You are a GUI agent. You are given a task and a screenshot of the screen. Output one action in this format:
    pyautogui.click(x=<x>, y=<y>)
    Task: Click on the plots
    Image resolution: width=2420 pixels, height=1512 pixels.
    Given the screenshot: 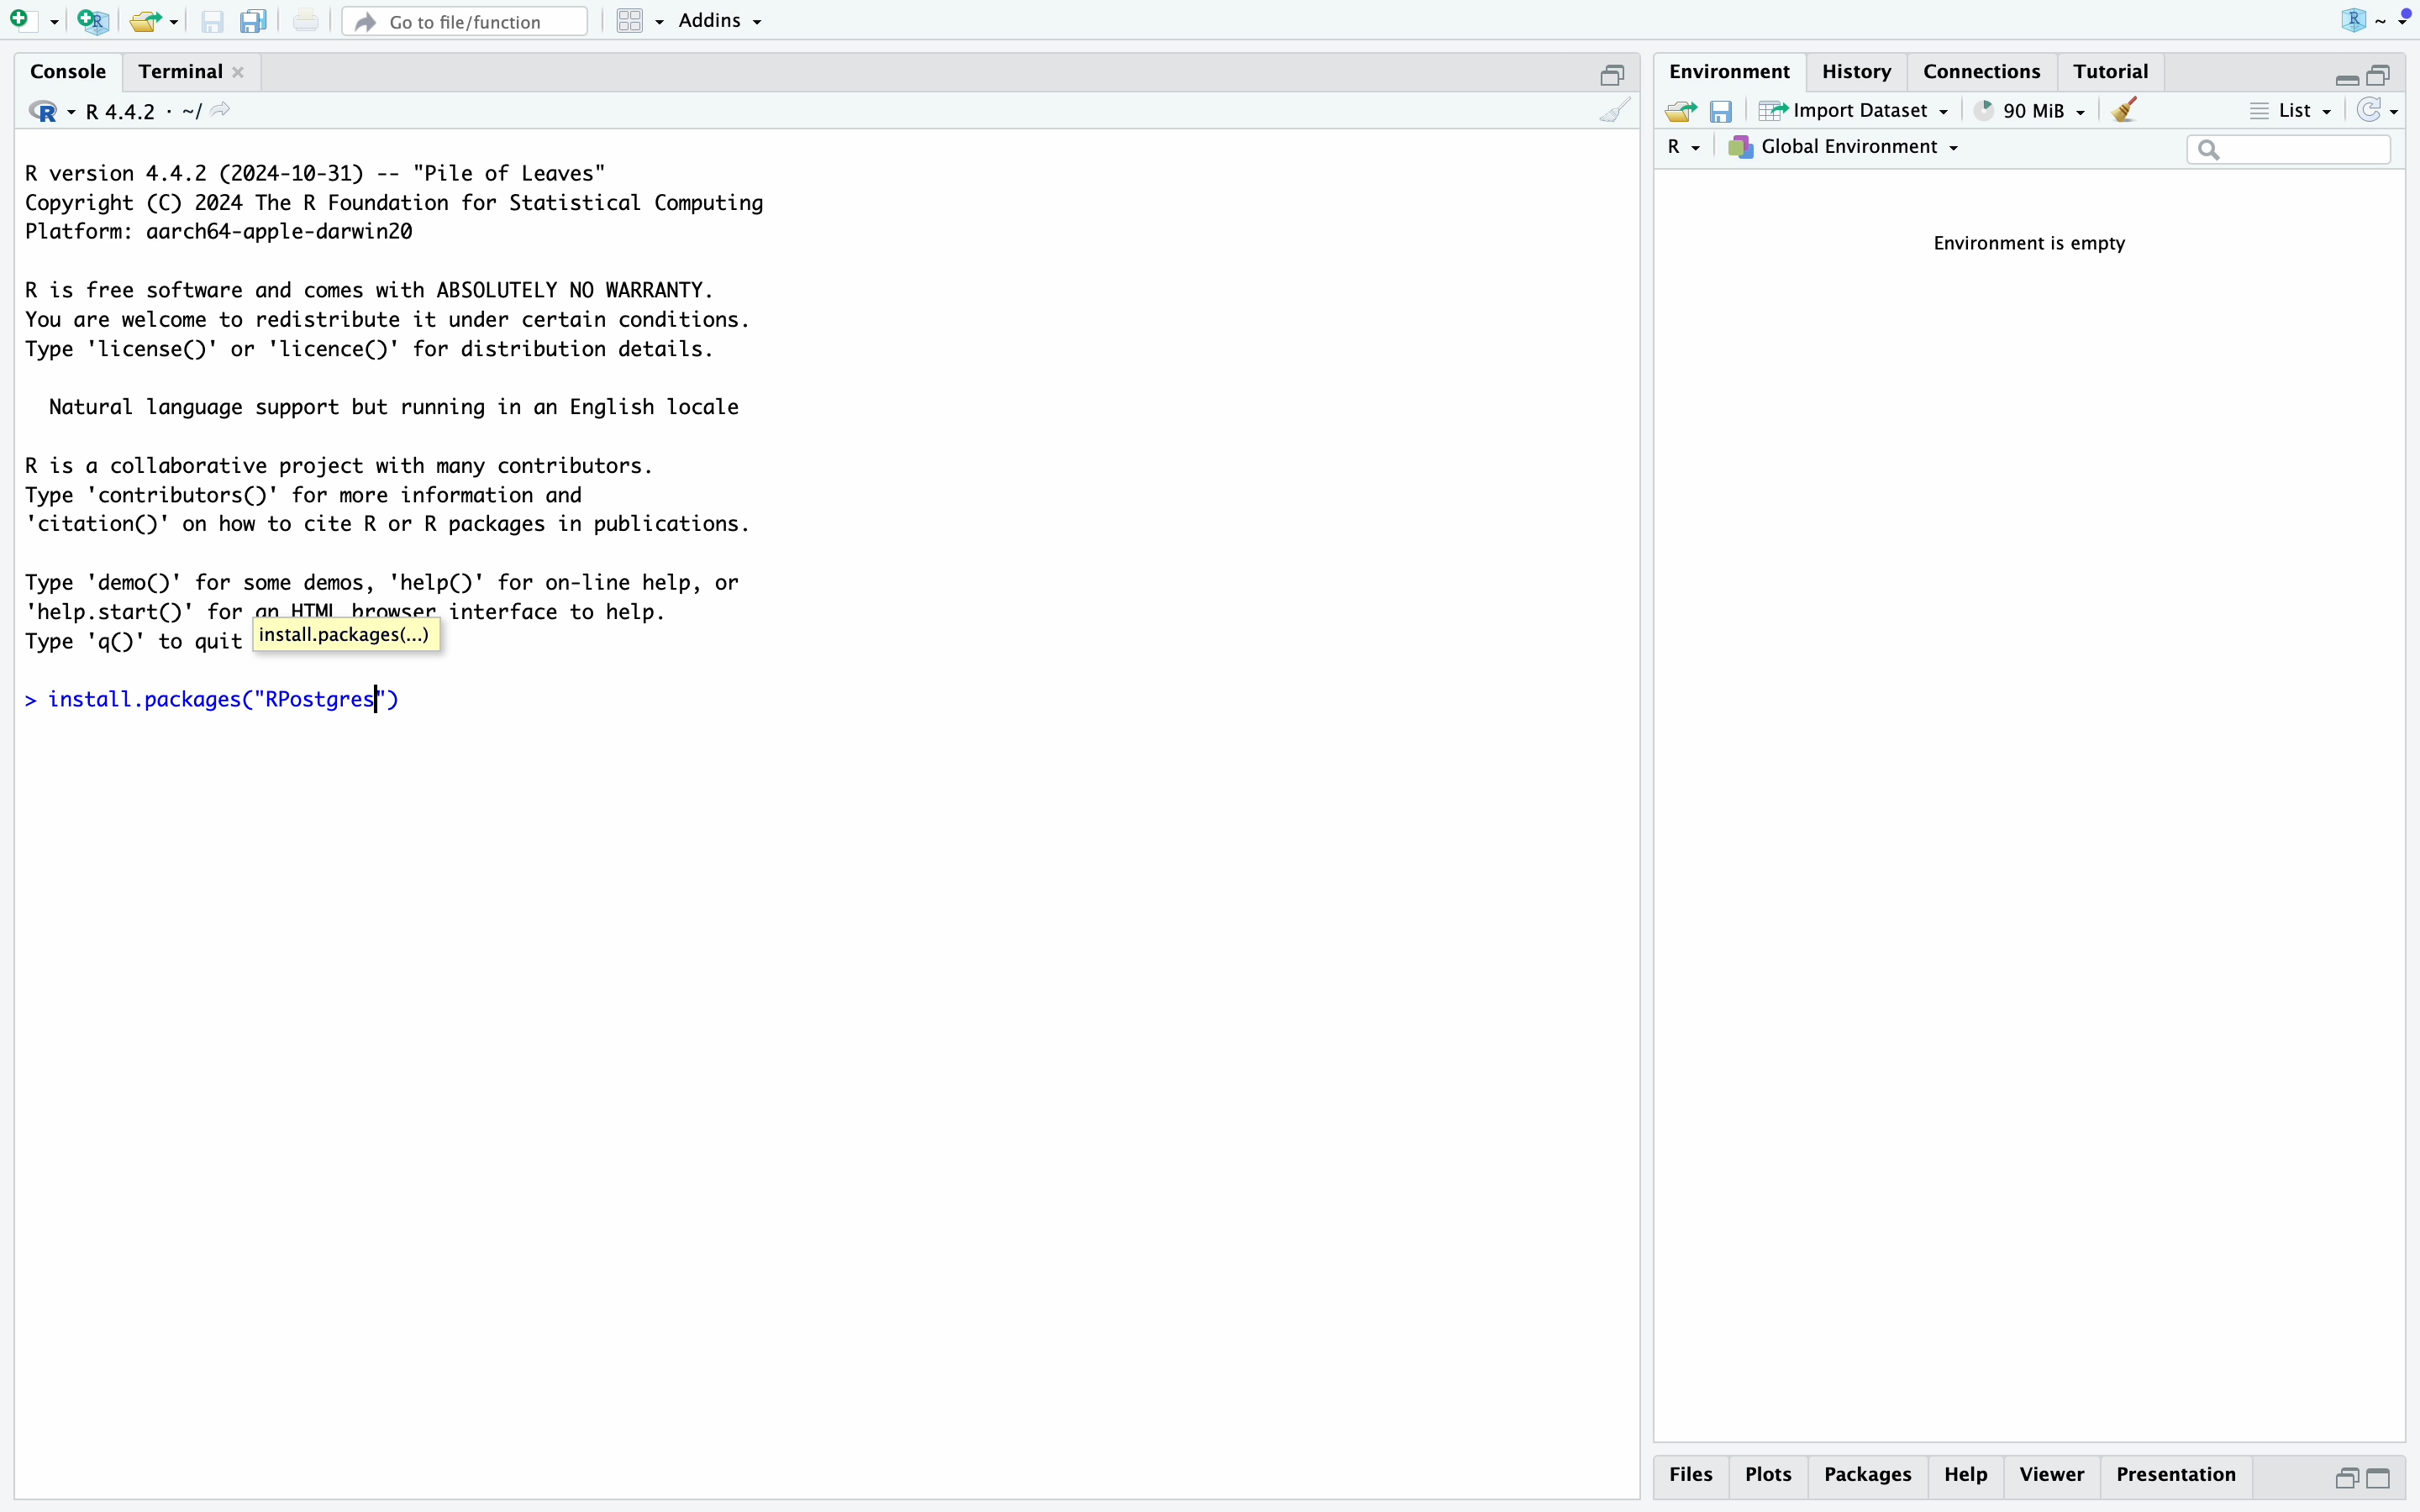 What is the action you would take?
    pyautogui.click(x=1769, y=1475)
    